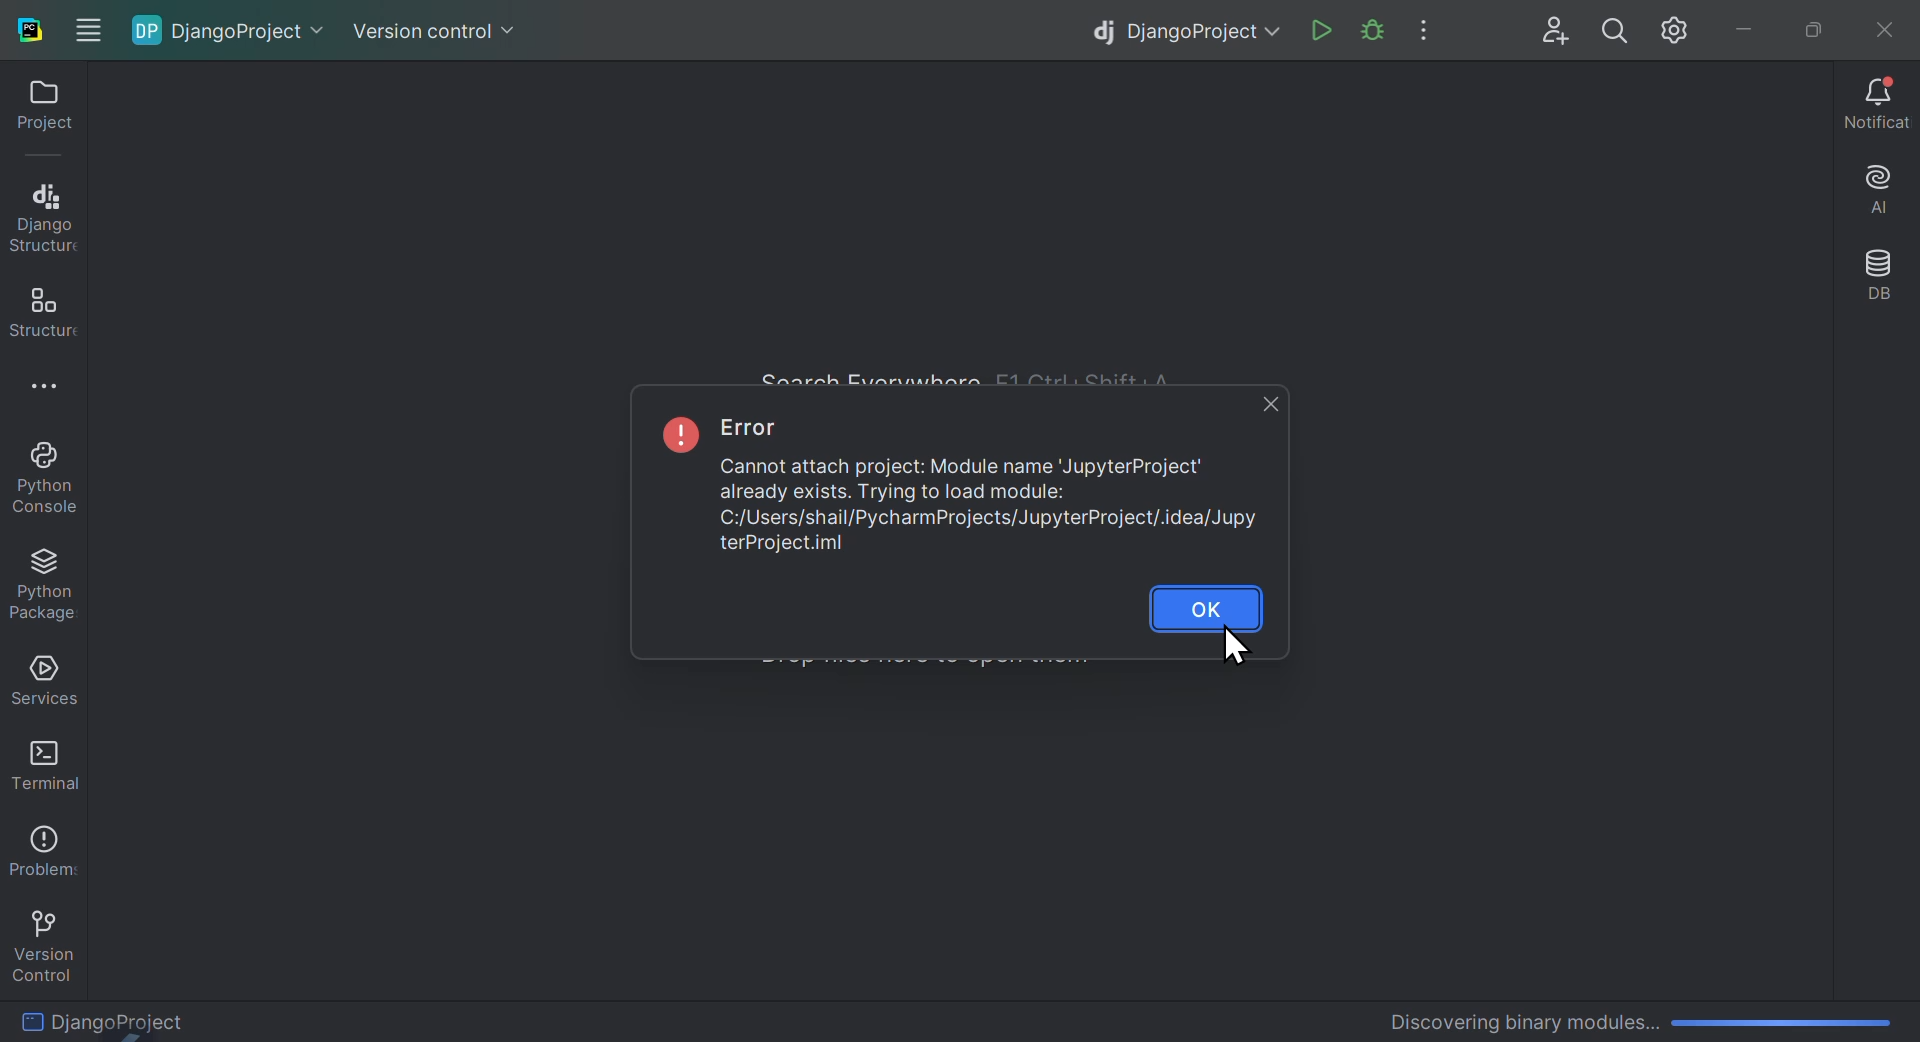  What do you see at coordinates (979, 534) in the screenshot?
I see `Error File path` at bounding box center [979, 534].